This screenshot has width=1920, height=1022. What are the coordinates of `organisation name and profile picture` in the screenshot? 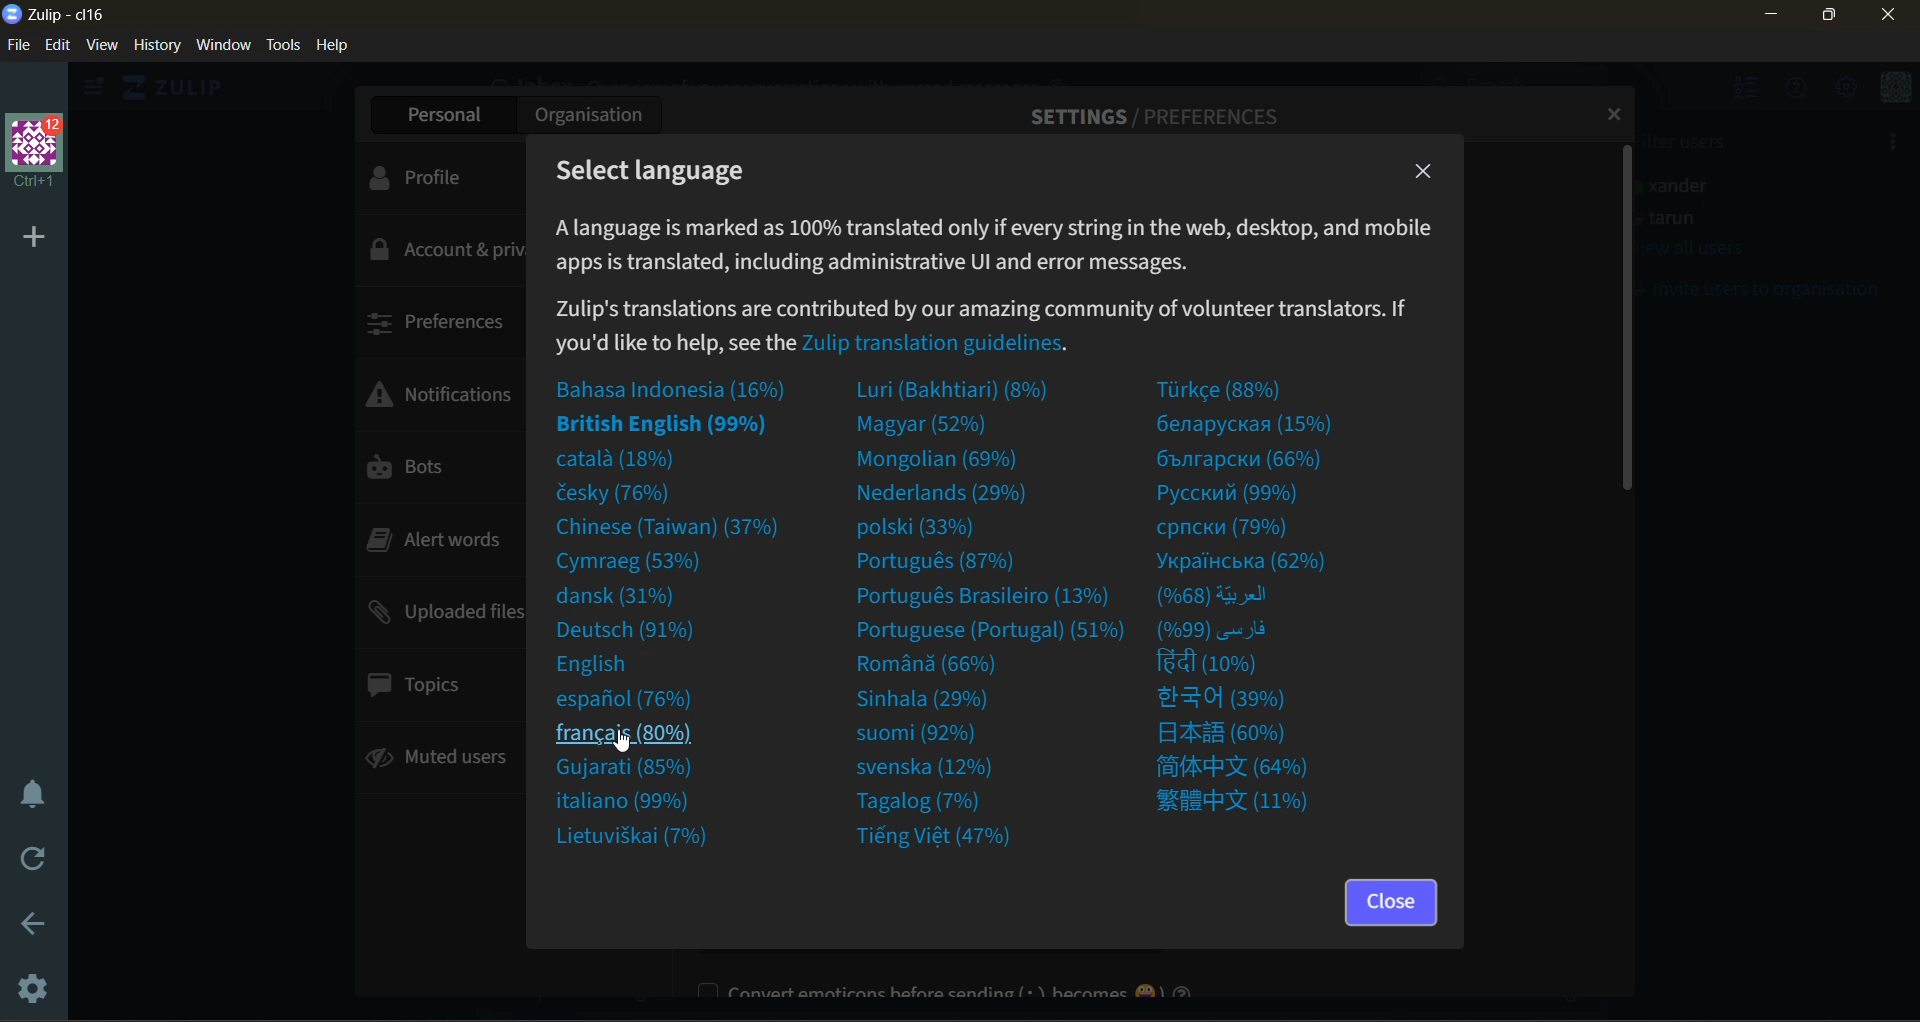 It's located at (36, 148).